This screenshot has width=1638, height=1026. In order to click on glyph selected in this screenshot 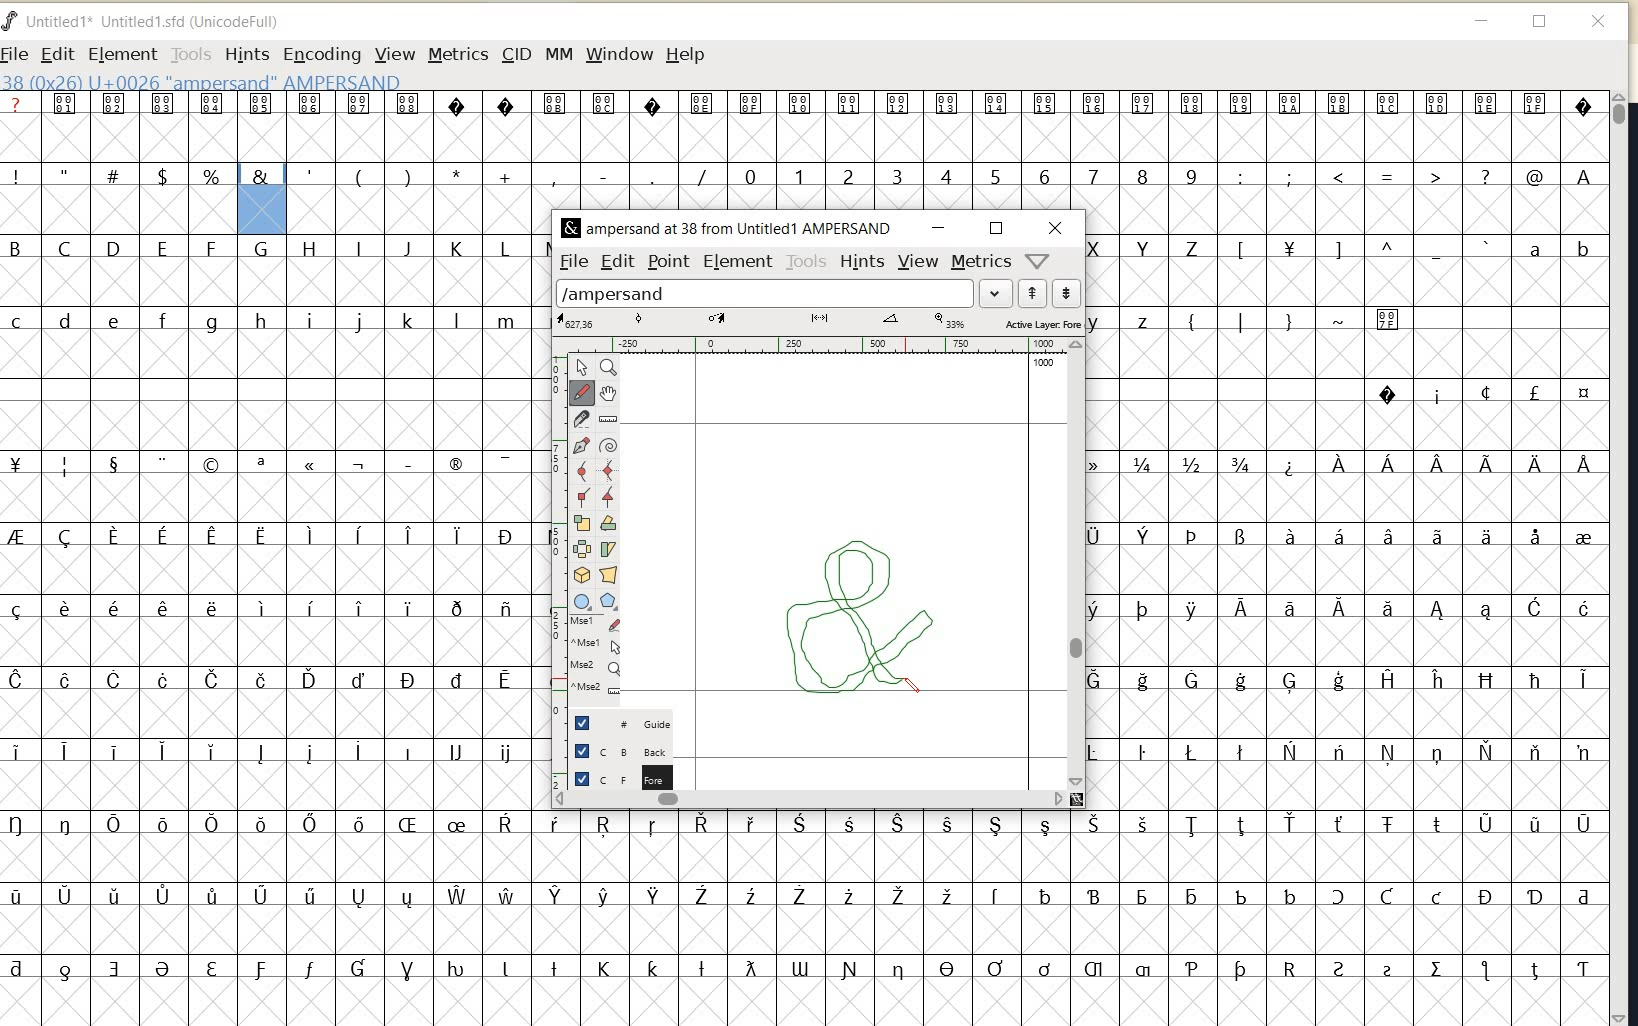, I will do `click(263, 199)`.